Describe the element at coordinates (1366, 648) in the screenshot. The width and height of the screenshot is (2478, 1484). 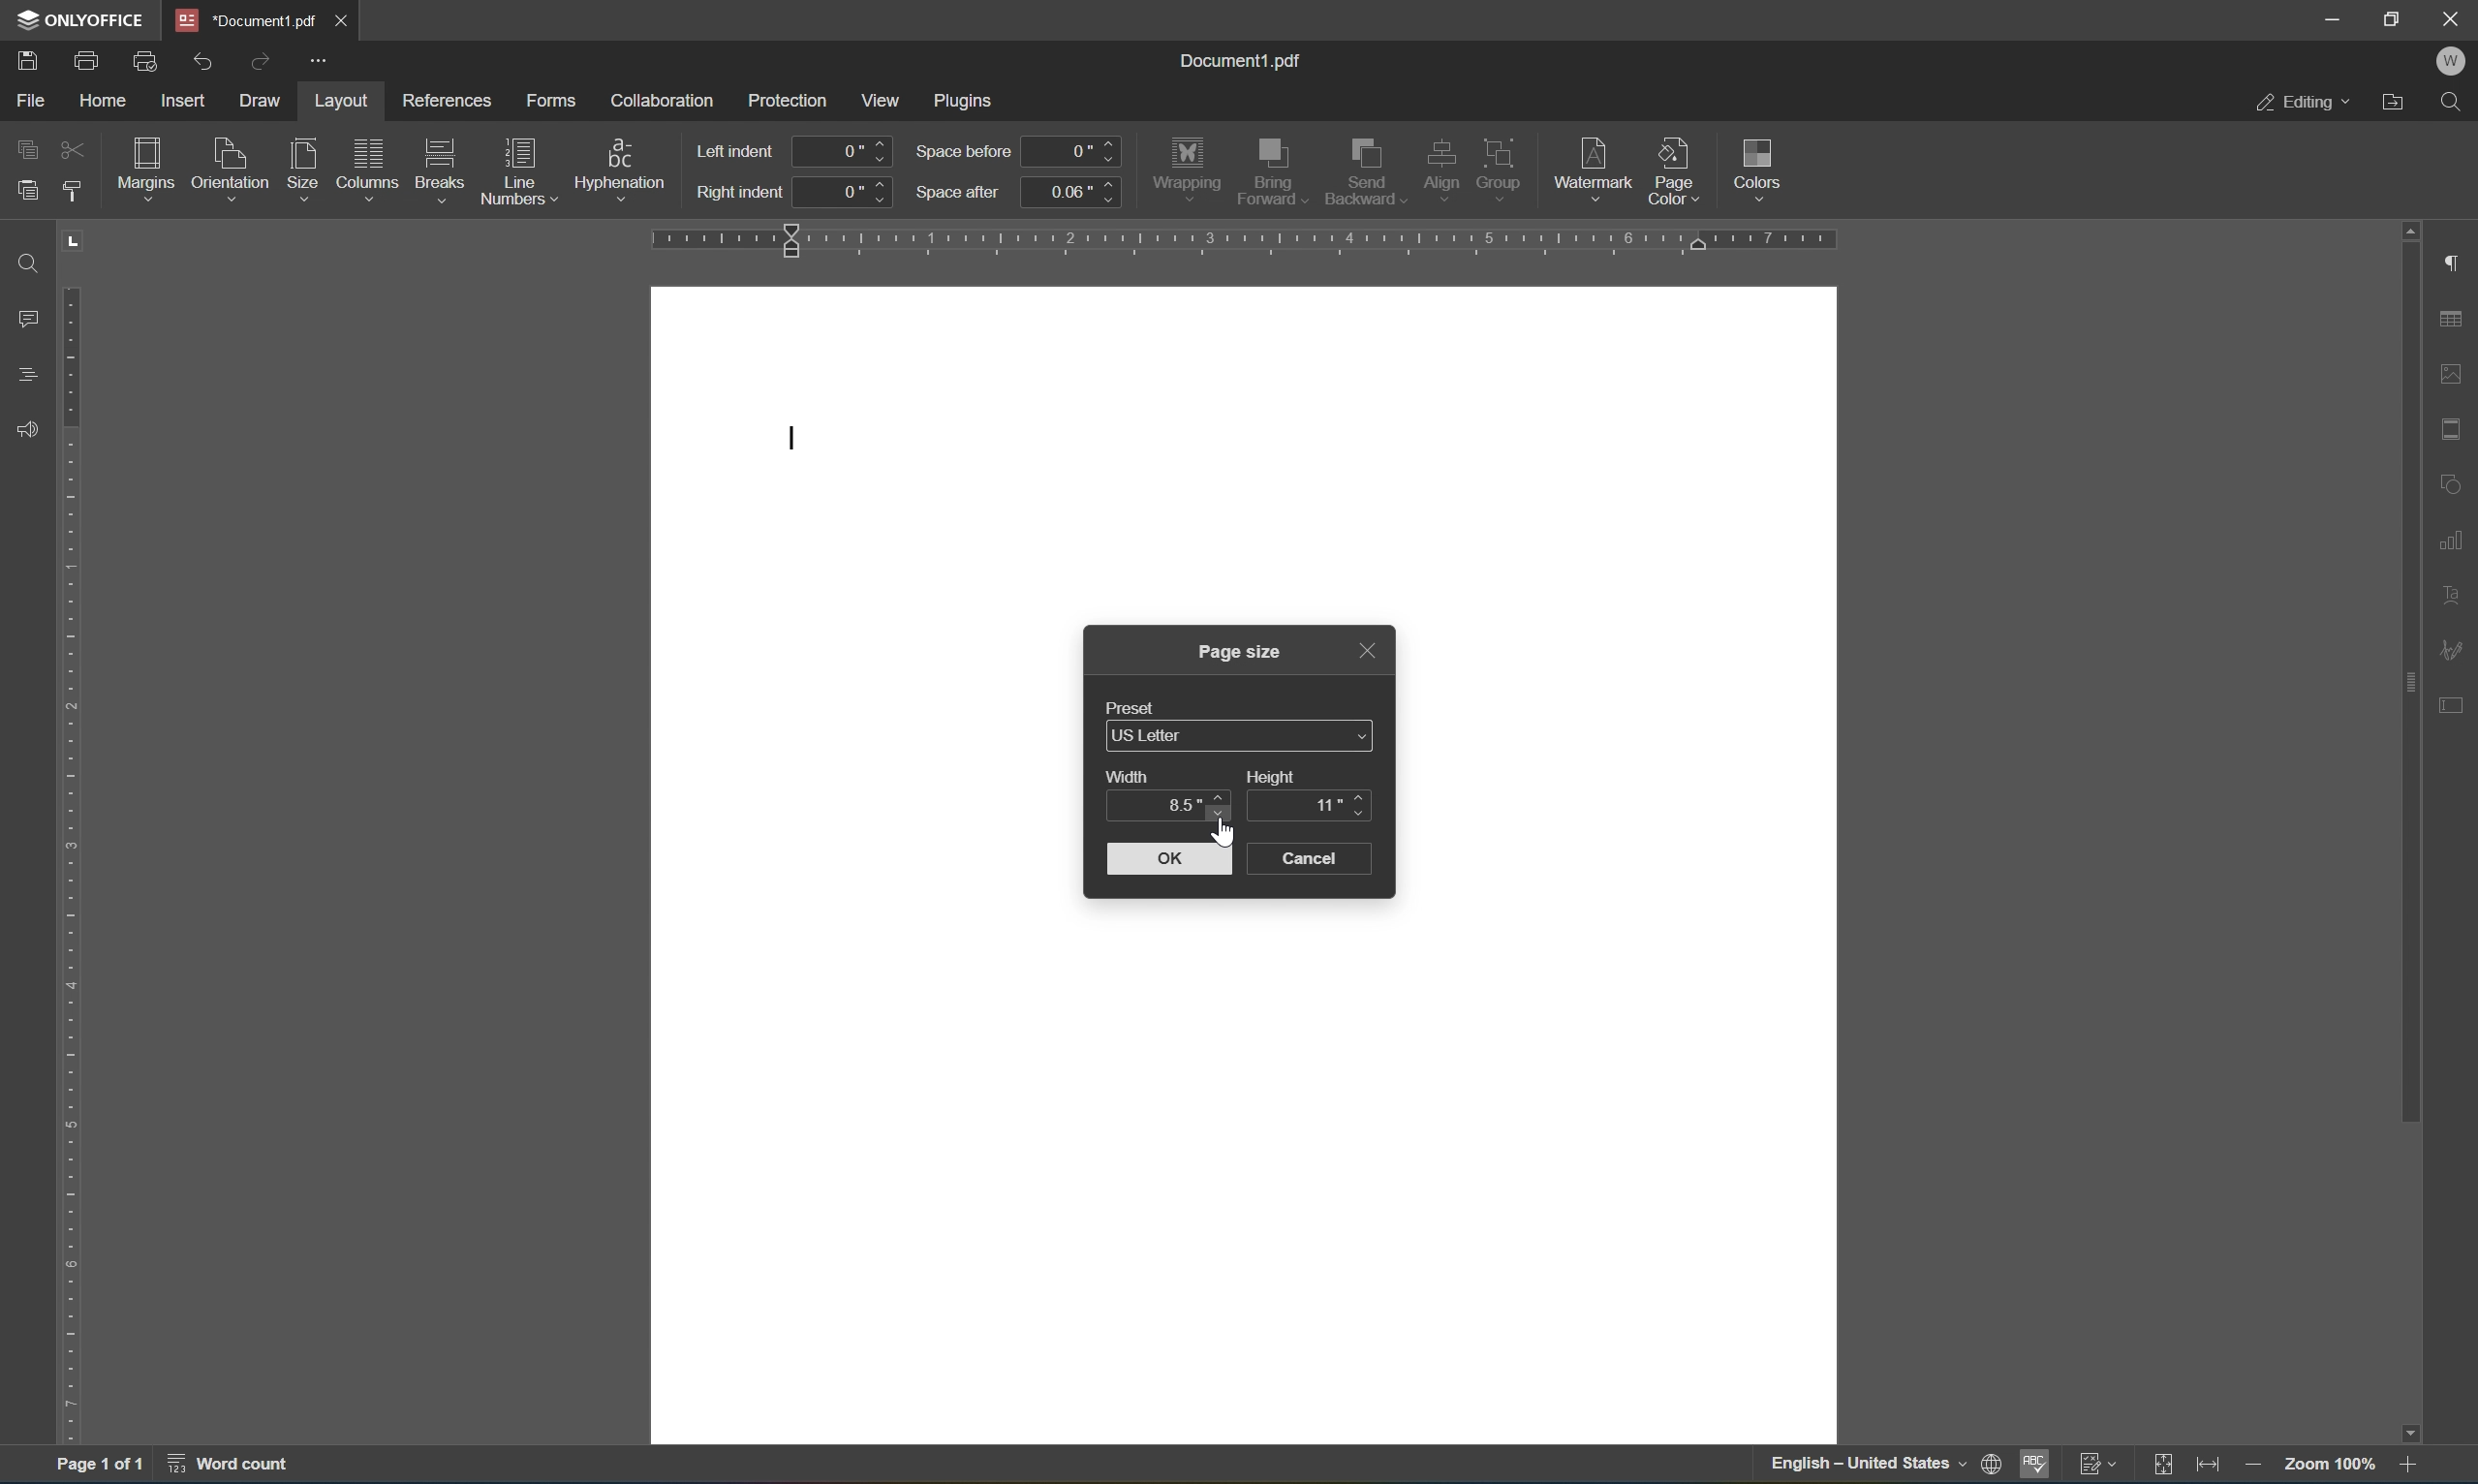
I see `close` at that location.